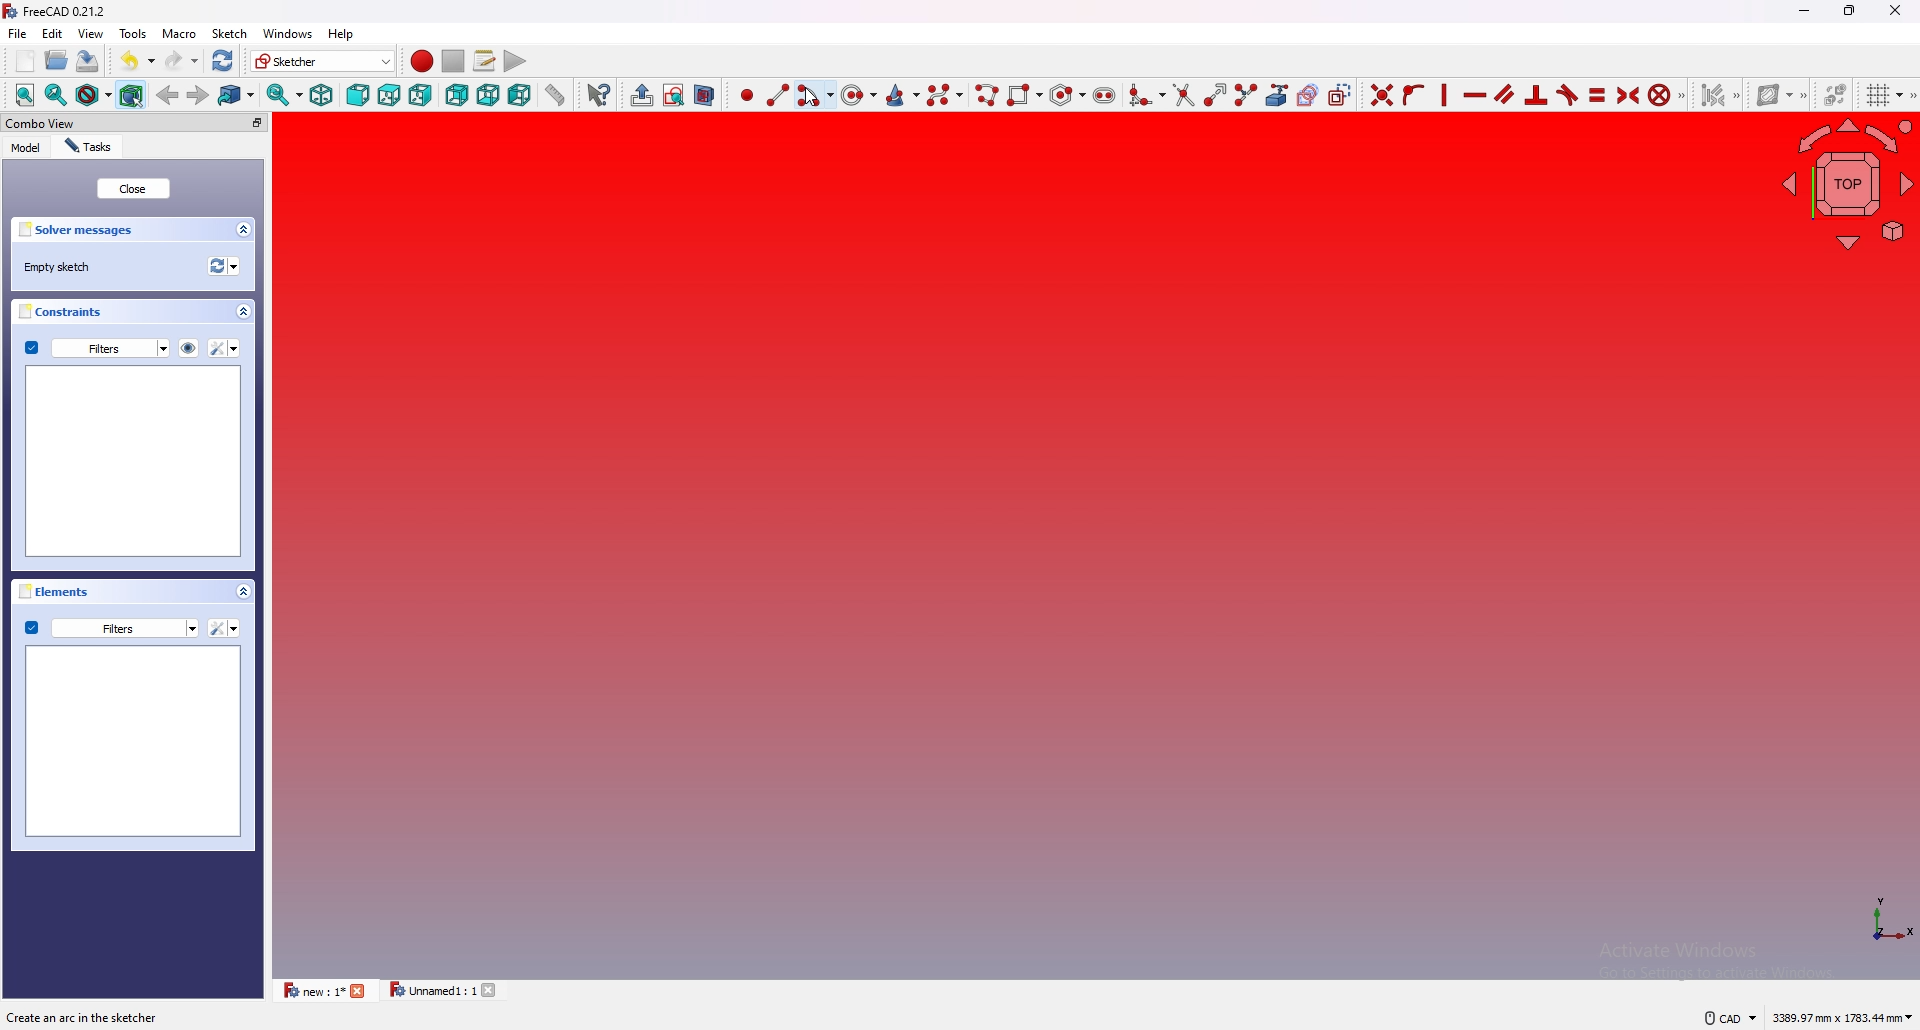  What do you see at coordinates (132, 93) in the screenshot?
I see `bounding object` at bounding box center [132, 93].